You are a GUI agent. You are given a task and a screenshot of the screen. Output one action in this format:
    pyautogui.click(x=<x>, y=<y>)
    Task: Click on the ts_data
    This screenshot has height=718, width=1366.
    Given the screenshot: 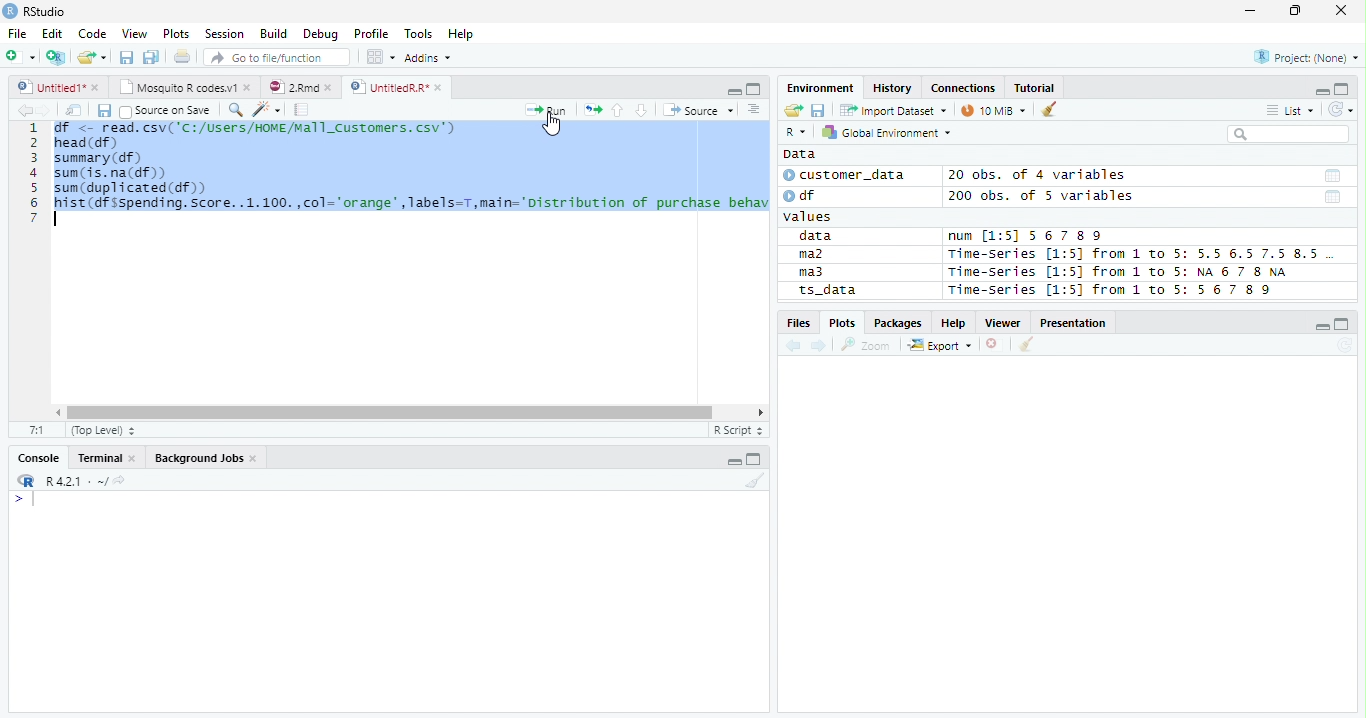 What is the action you would take?
    pyautogui.click(x=855, y=293)
    